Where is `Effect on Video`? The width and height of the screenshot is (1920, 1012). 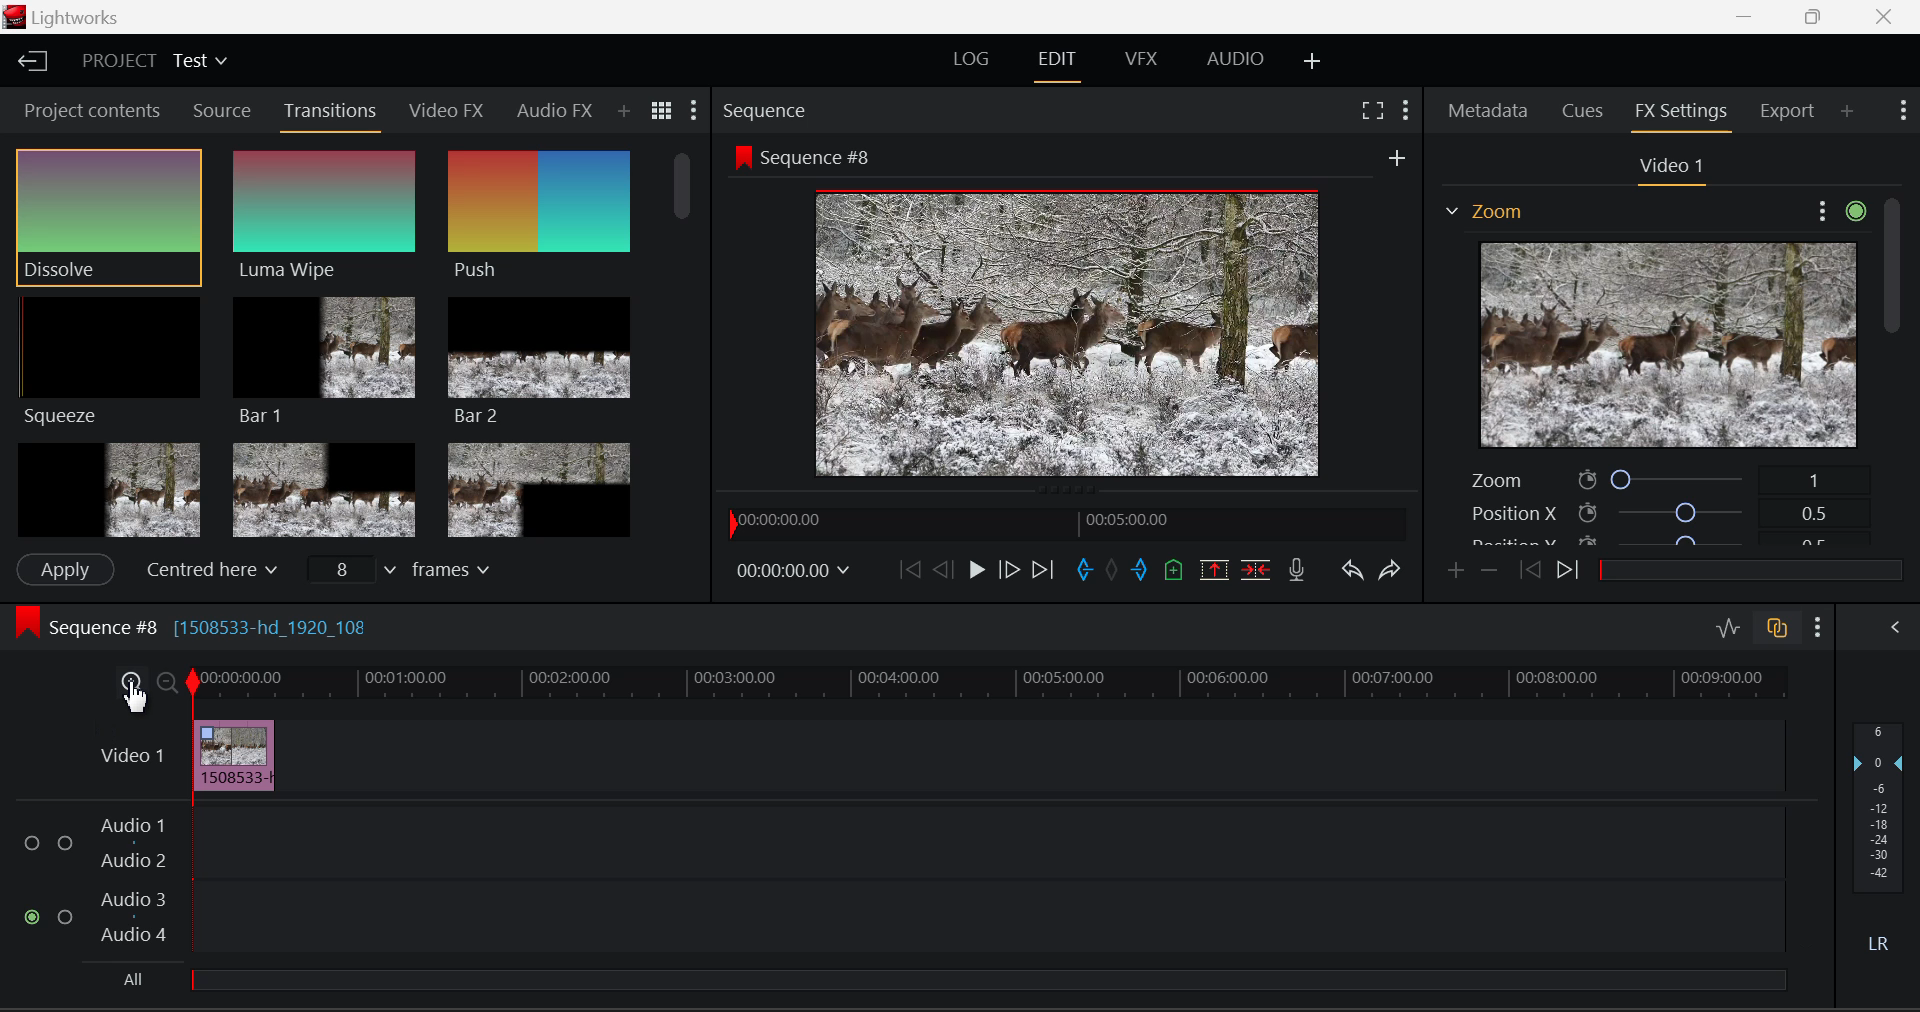 Effect on Video is located at coordinates (1483, 213).